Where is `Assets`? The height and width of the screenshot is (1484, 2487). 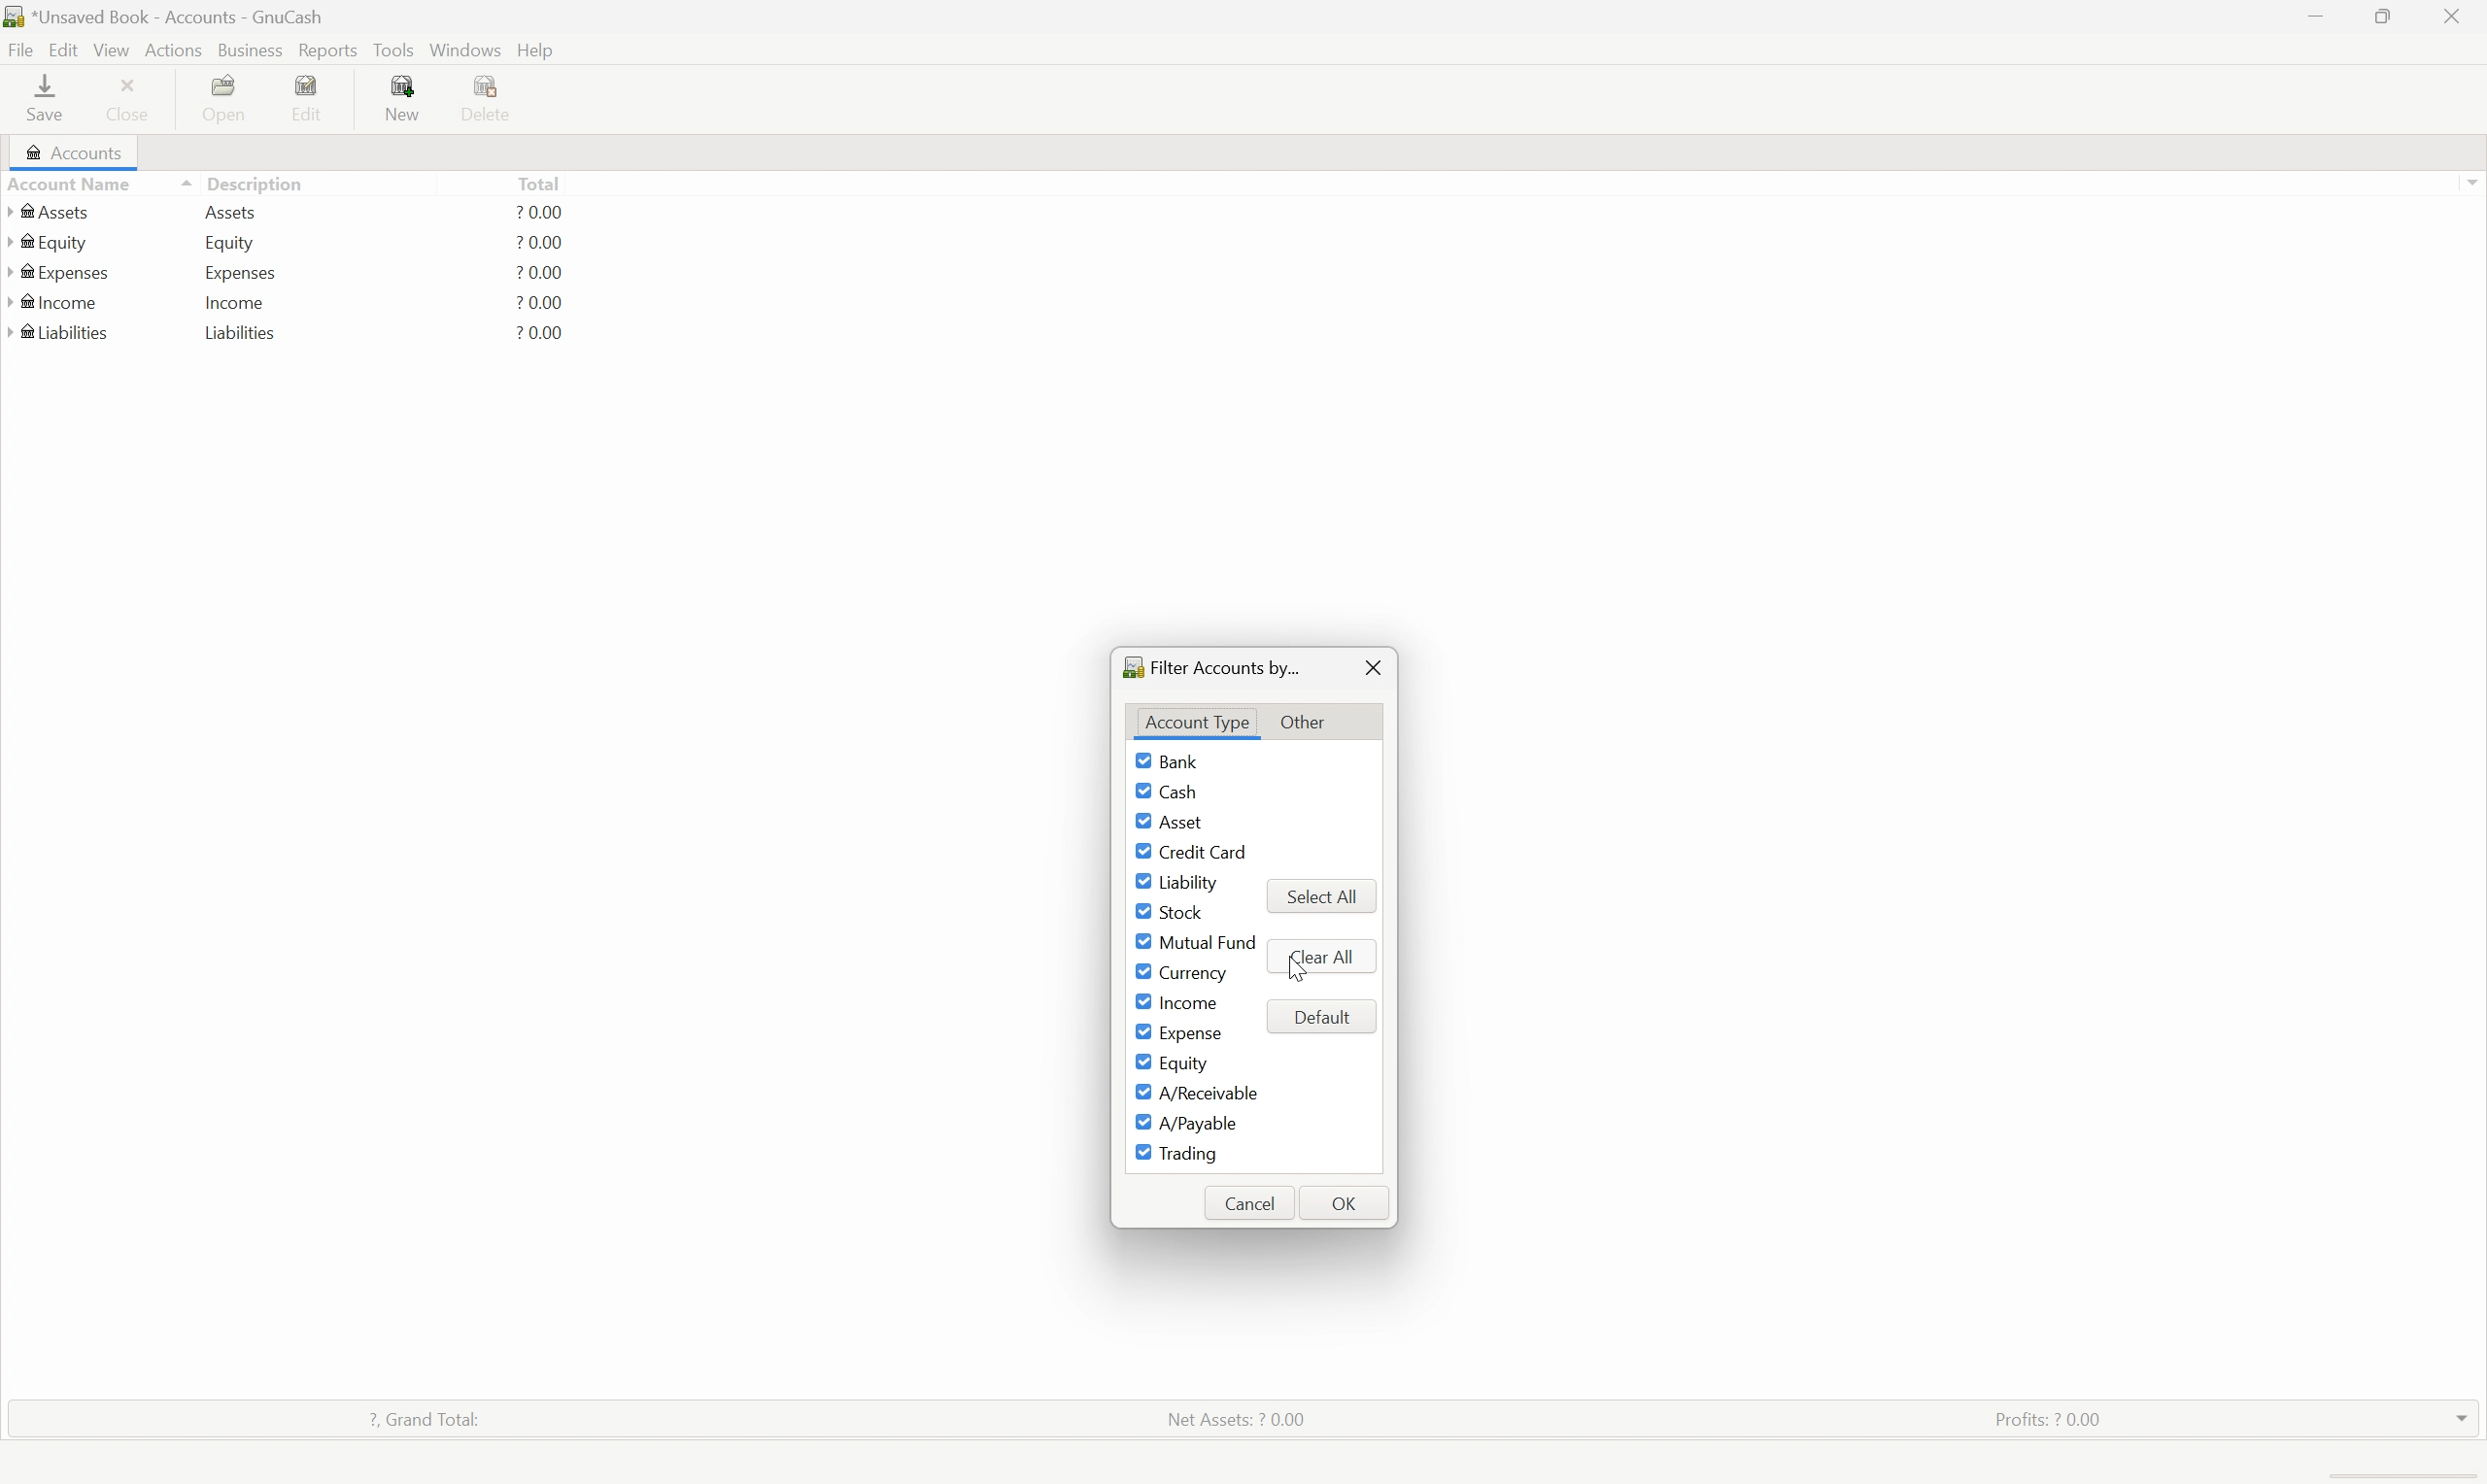 Assets is located at coordinates (47, 212).